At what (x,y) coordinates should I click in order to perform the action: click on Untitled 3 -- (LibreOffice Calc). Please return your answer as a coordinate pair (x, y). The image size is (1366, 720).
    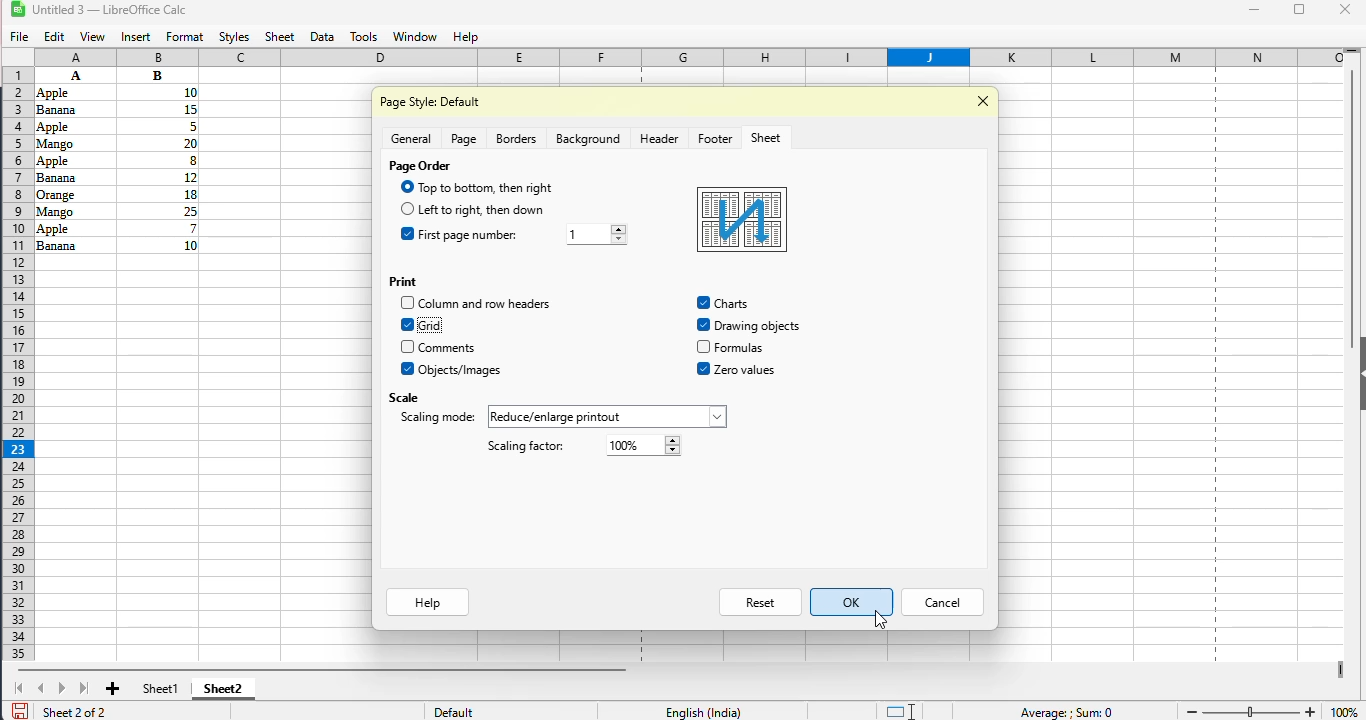
    Looking at the image, I should click on (114, 11).